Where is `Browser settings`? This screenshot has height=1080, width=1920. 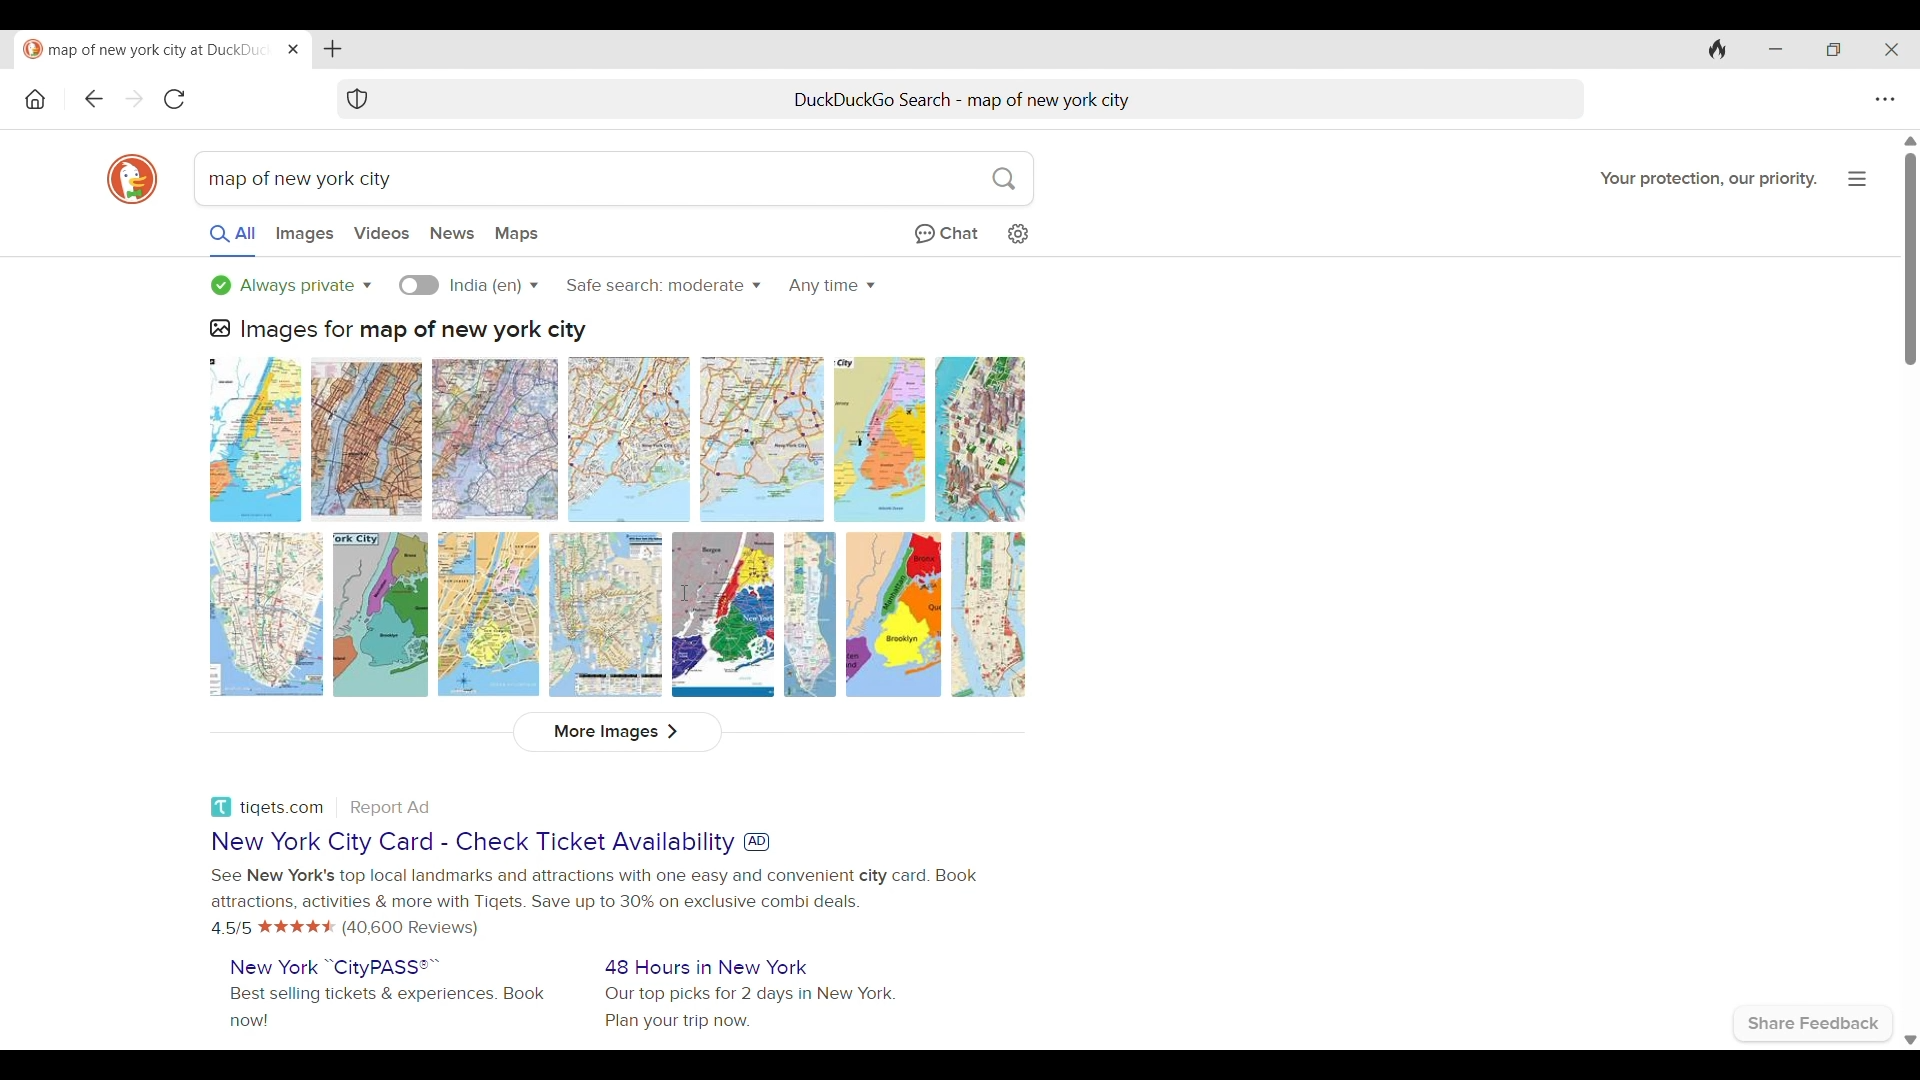
Browser settings is located at coordinates (1885, 100).